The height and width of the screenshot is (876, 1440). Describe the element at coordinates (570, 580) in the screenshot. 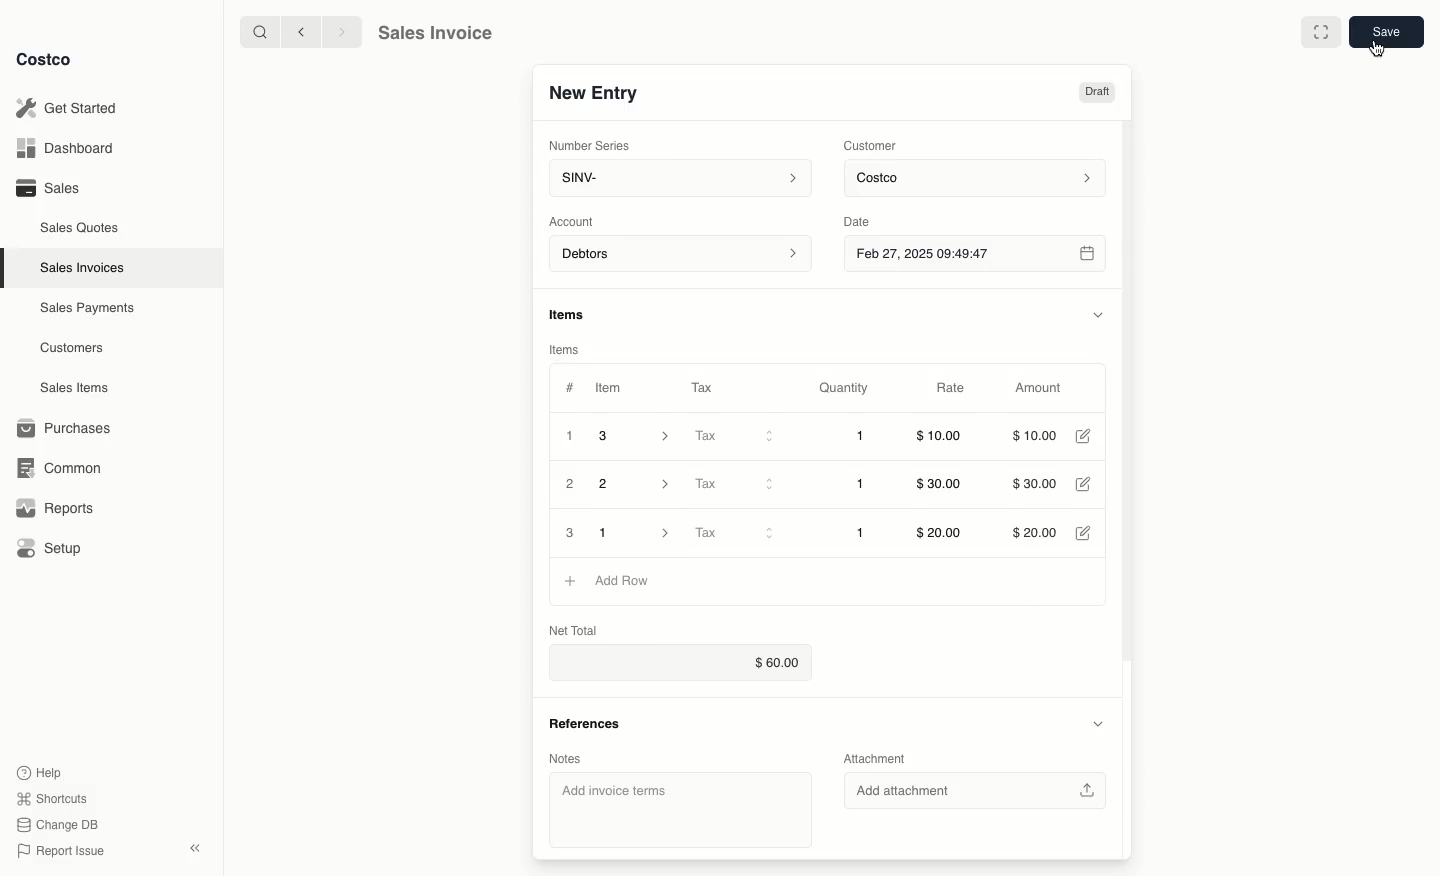

I see `Add` at that location.